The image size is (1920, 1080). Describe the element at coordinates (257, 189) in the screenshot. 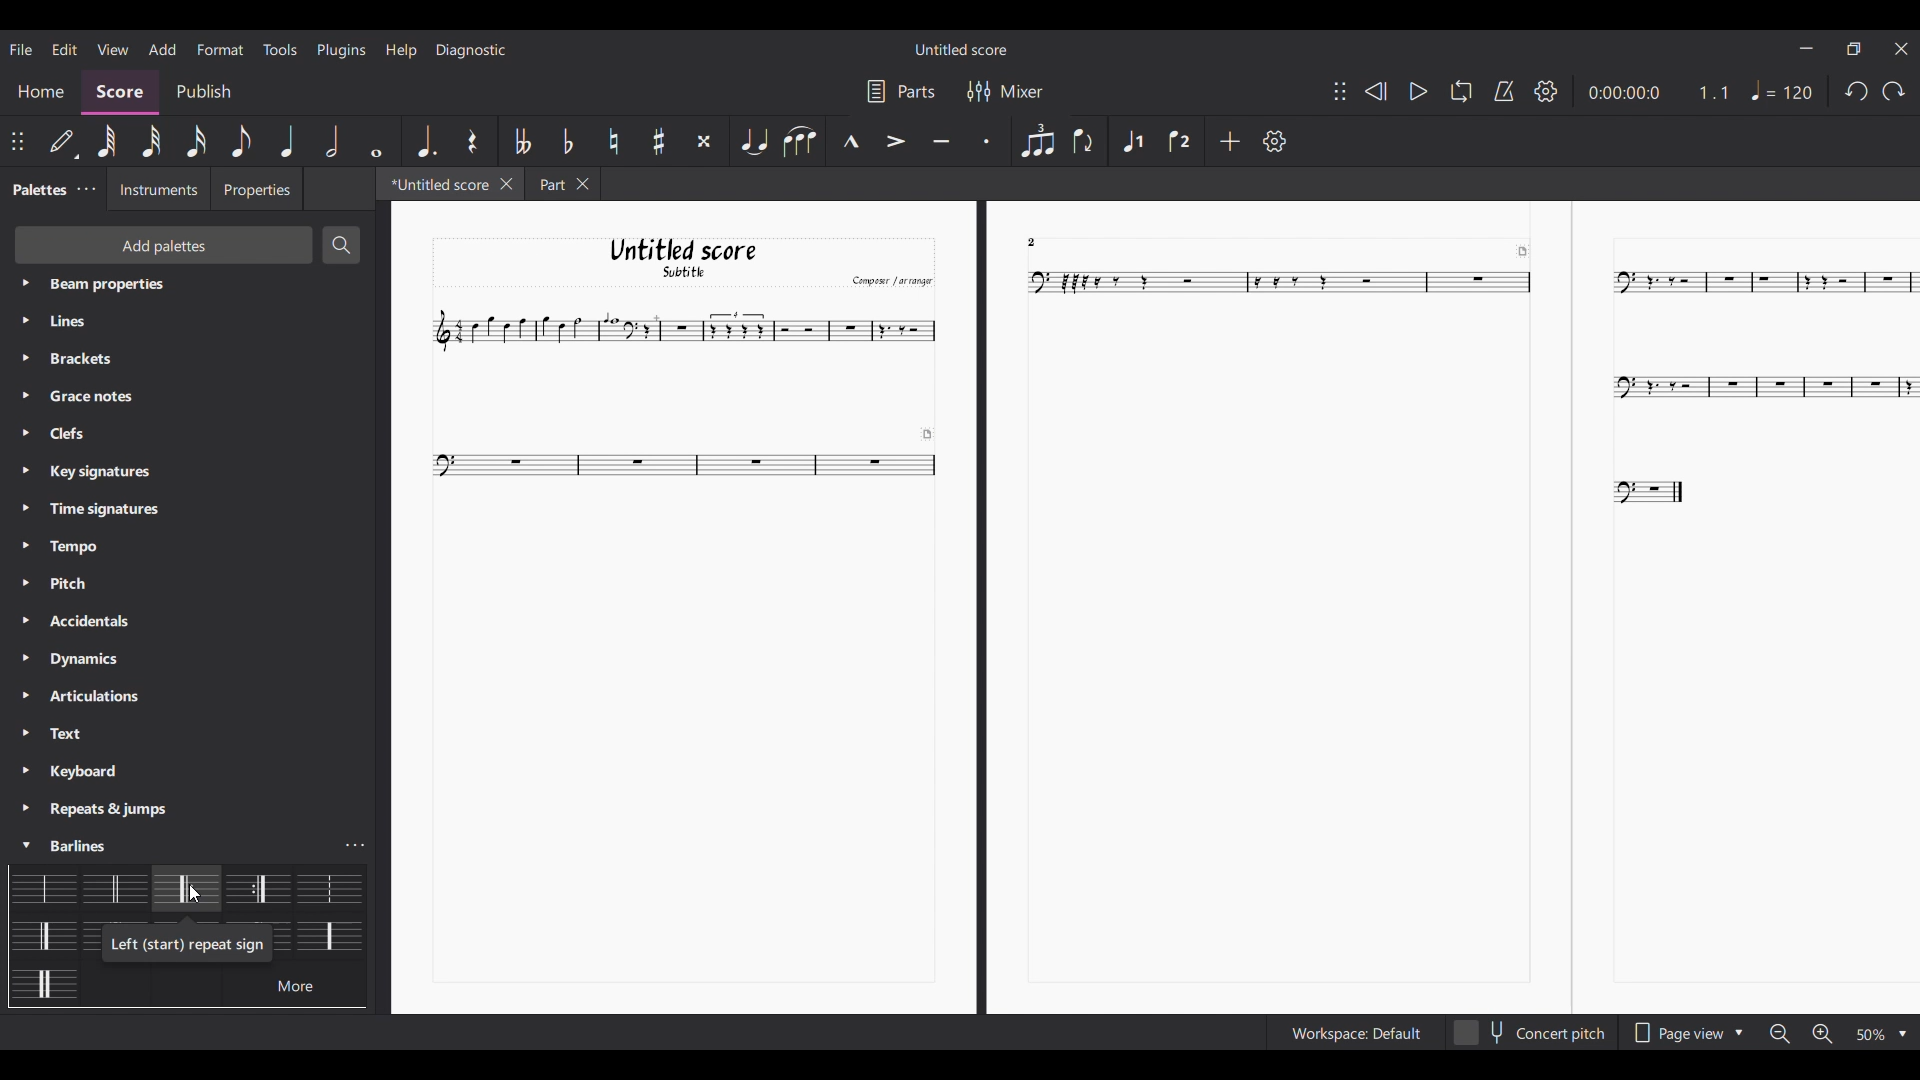

I see `Properties tab` at that location.